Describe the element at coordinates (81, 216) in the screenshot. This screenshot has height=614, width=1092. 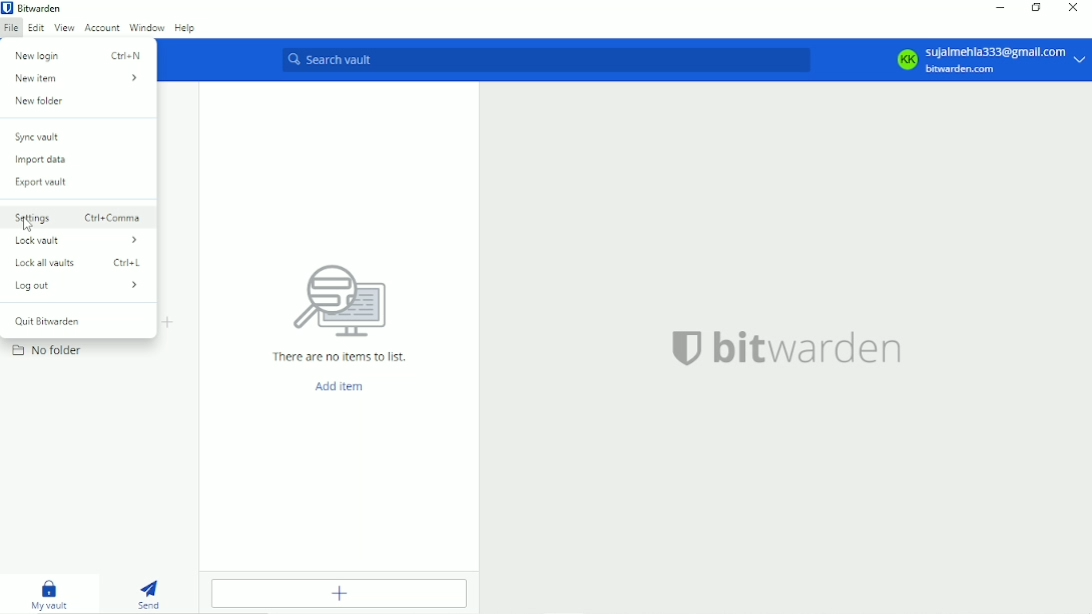
I see `Settings` at that location.